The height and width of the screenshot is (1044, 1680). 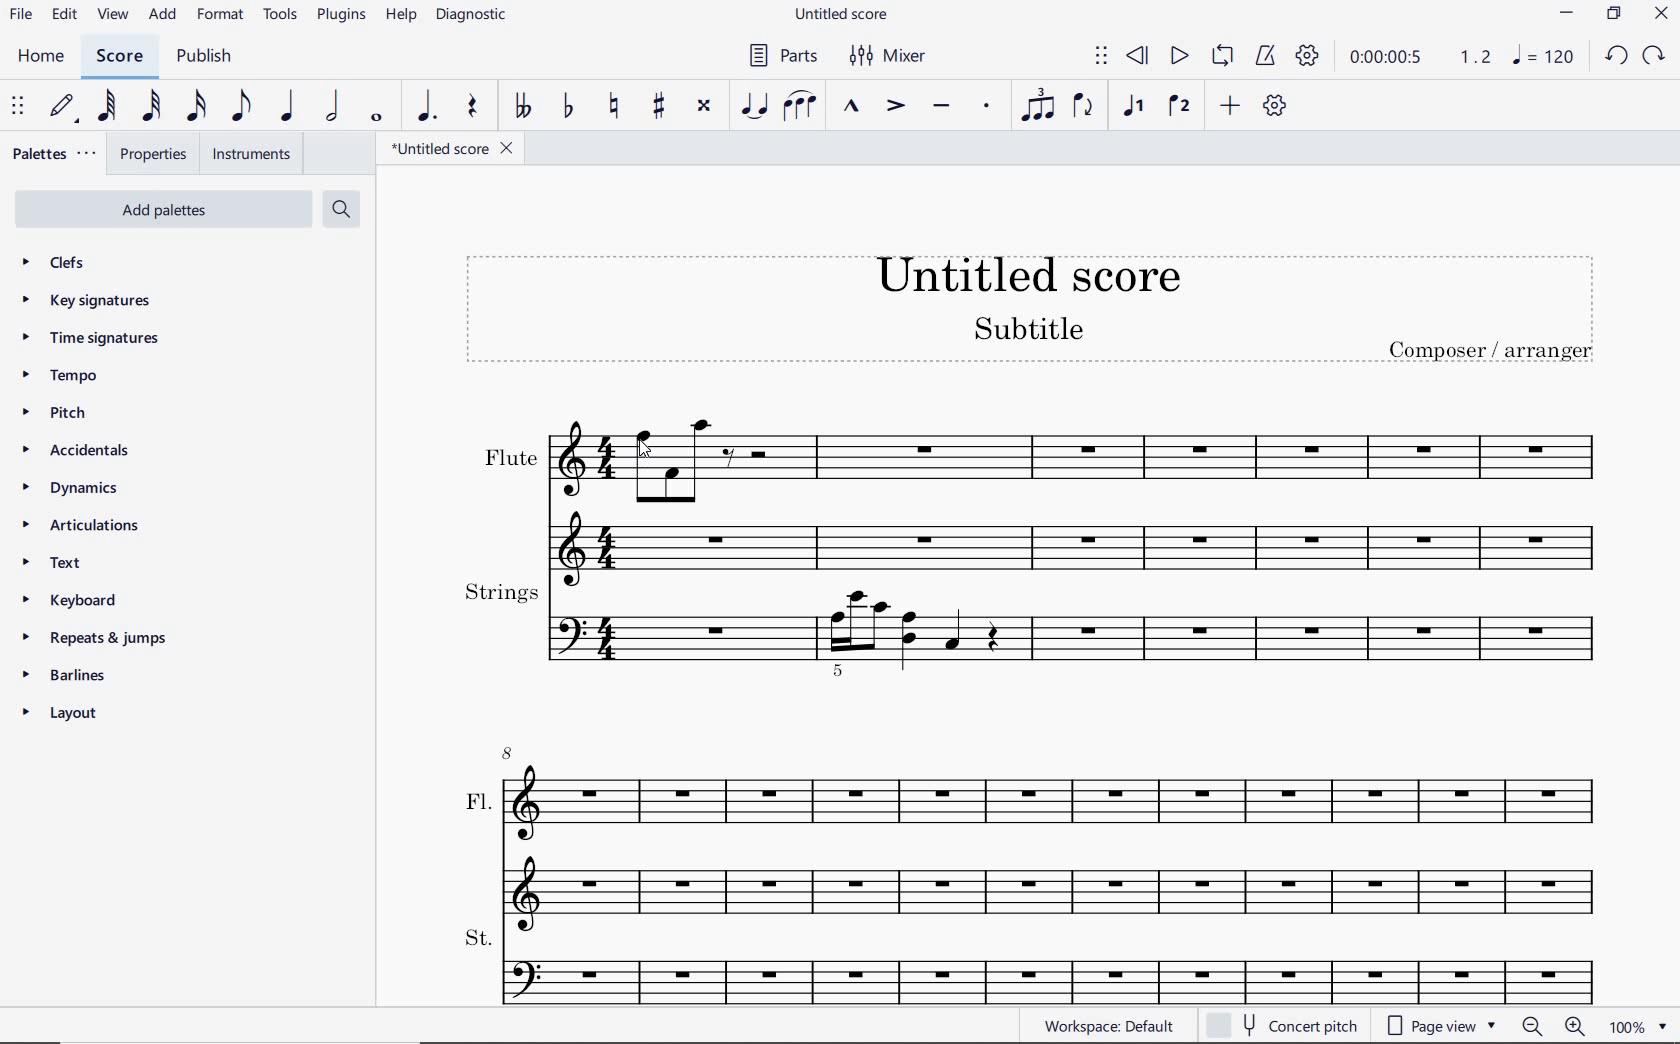 I want to click on PLUGINS, so click(x=343, y=17).